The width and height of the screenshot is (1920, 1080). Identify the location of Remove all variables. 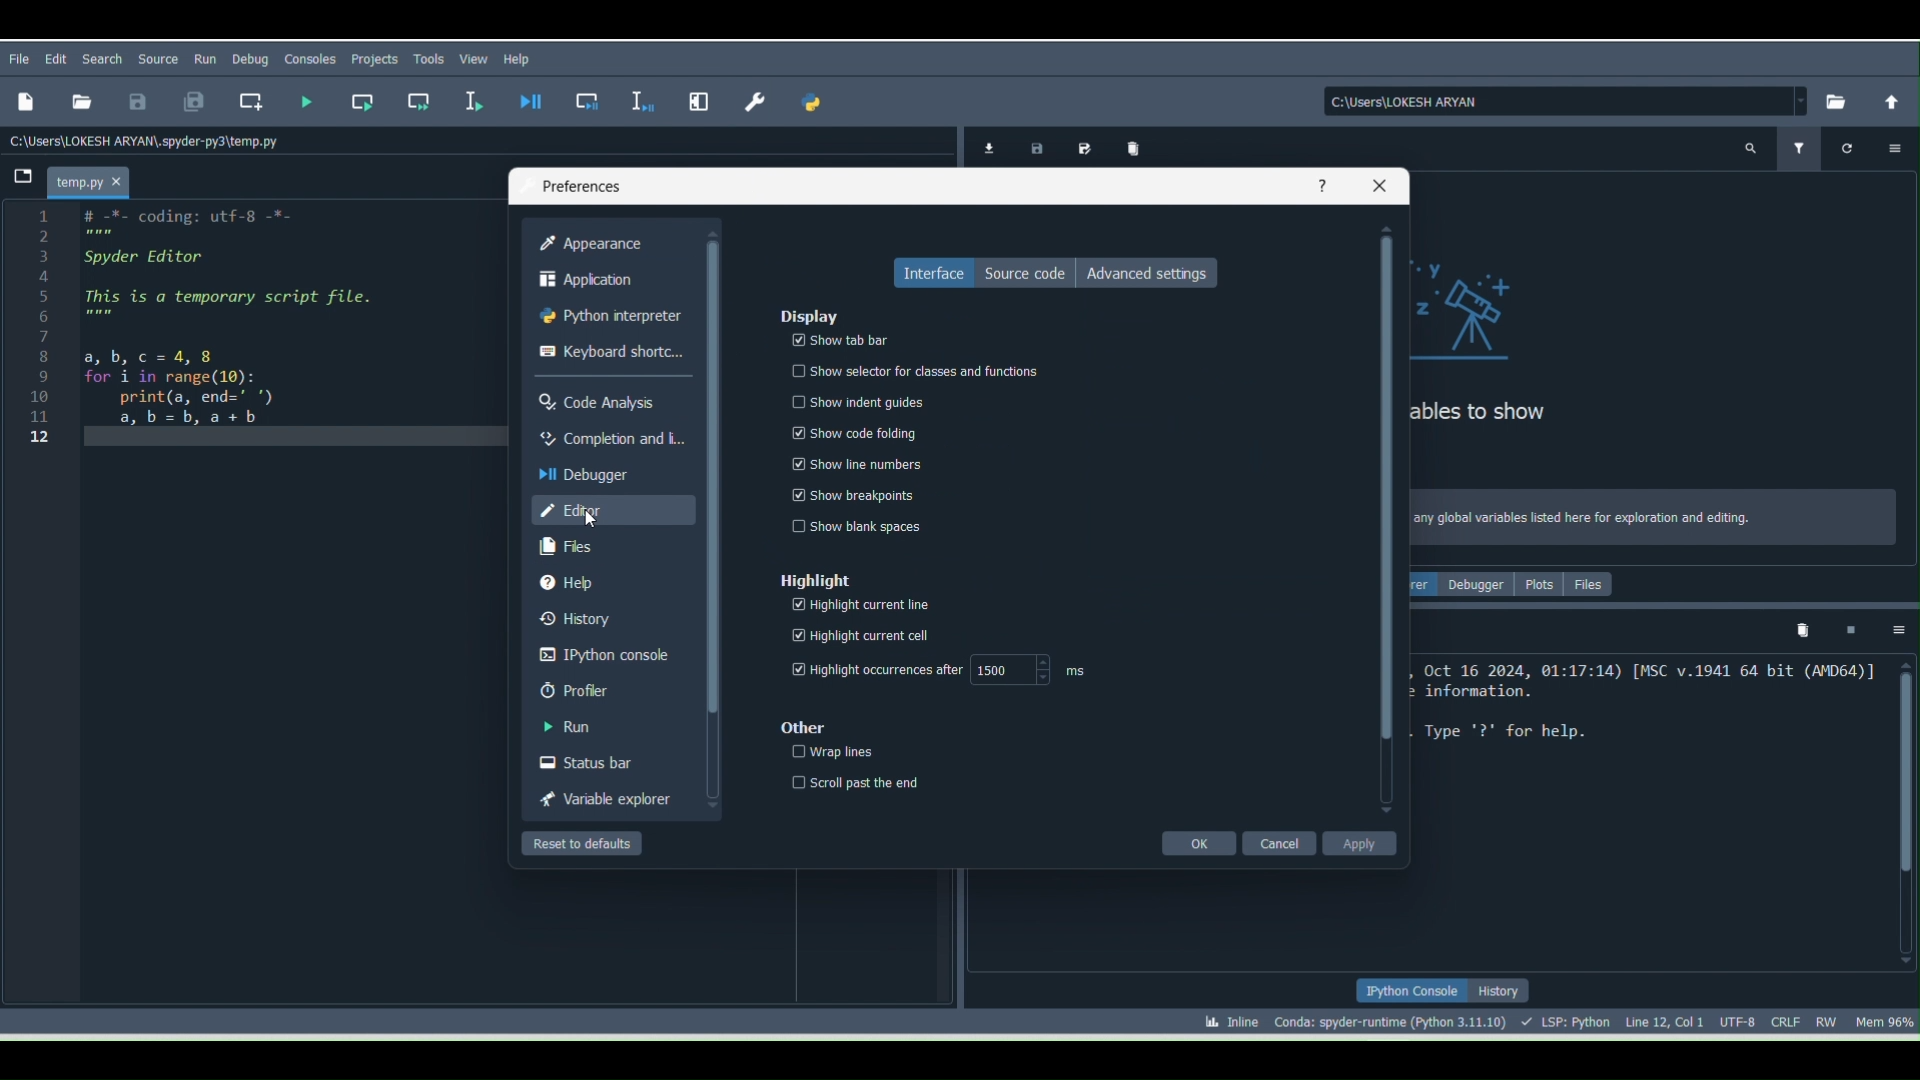
(1136, 146).